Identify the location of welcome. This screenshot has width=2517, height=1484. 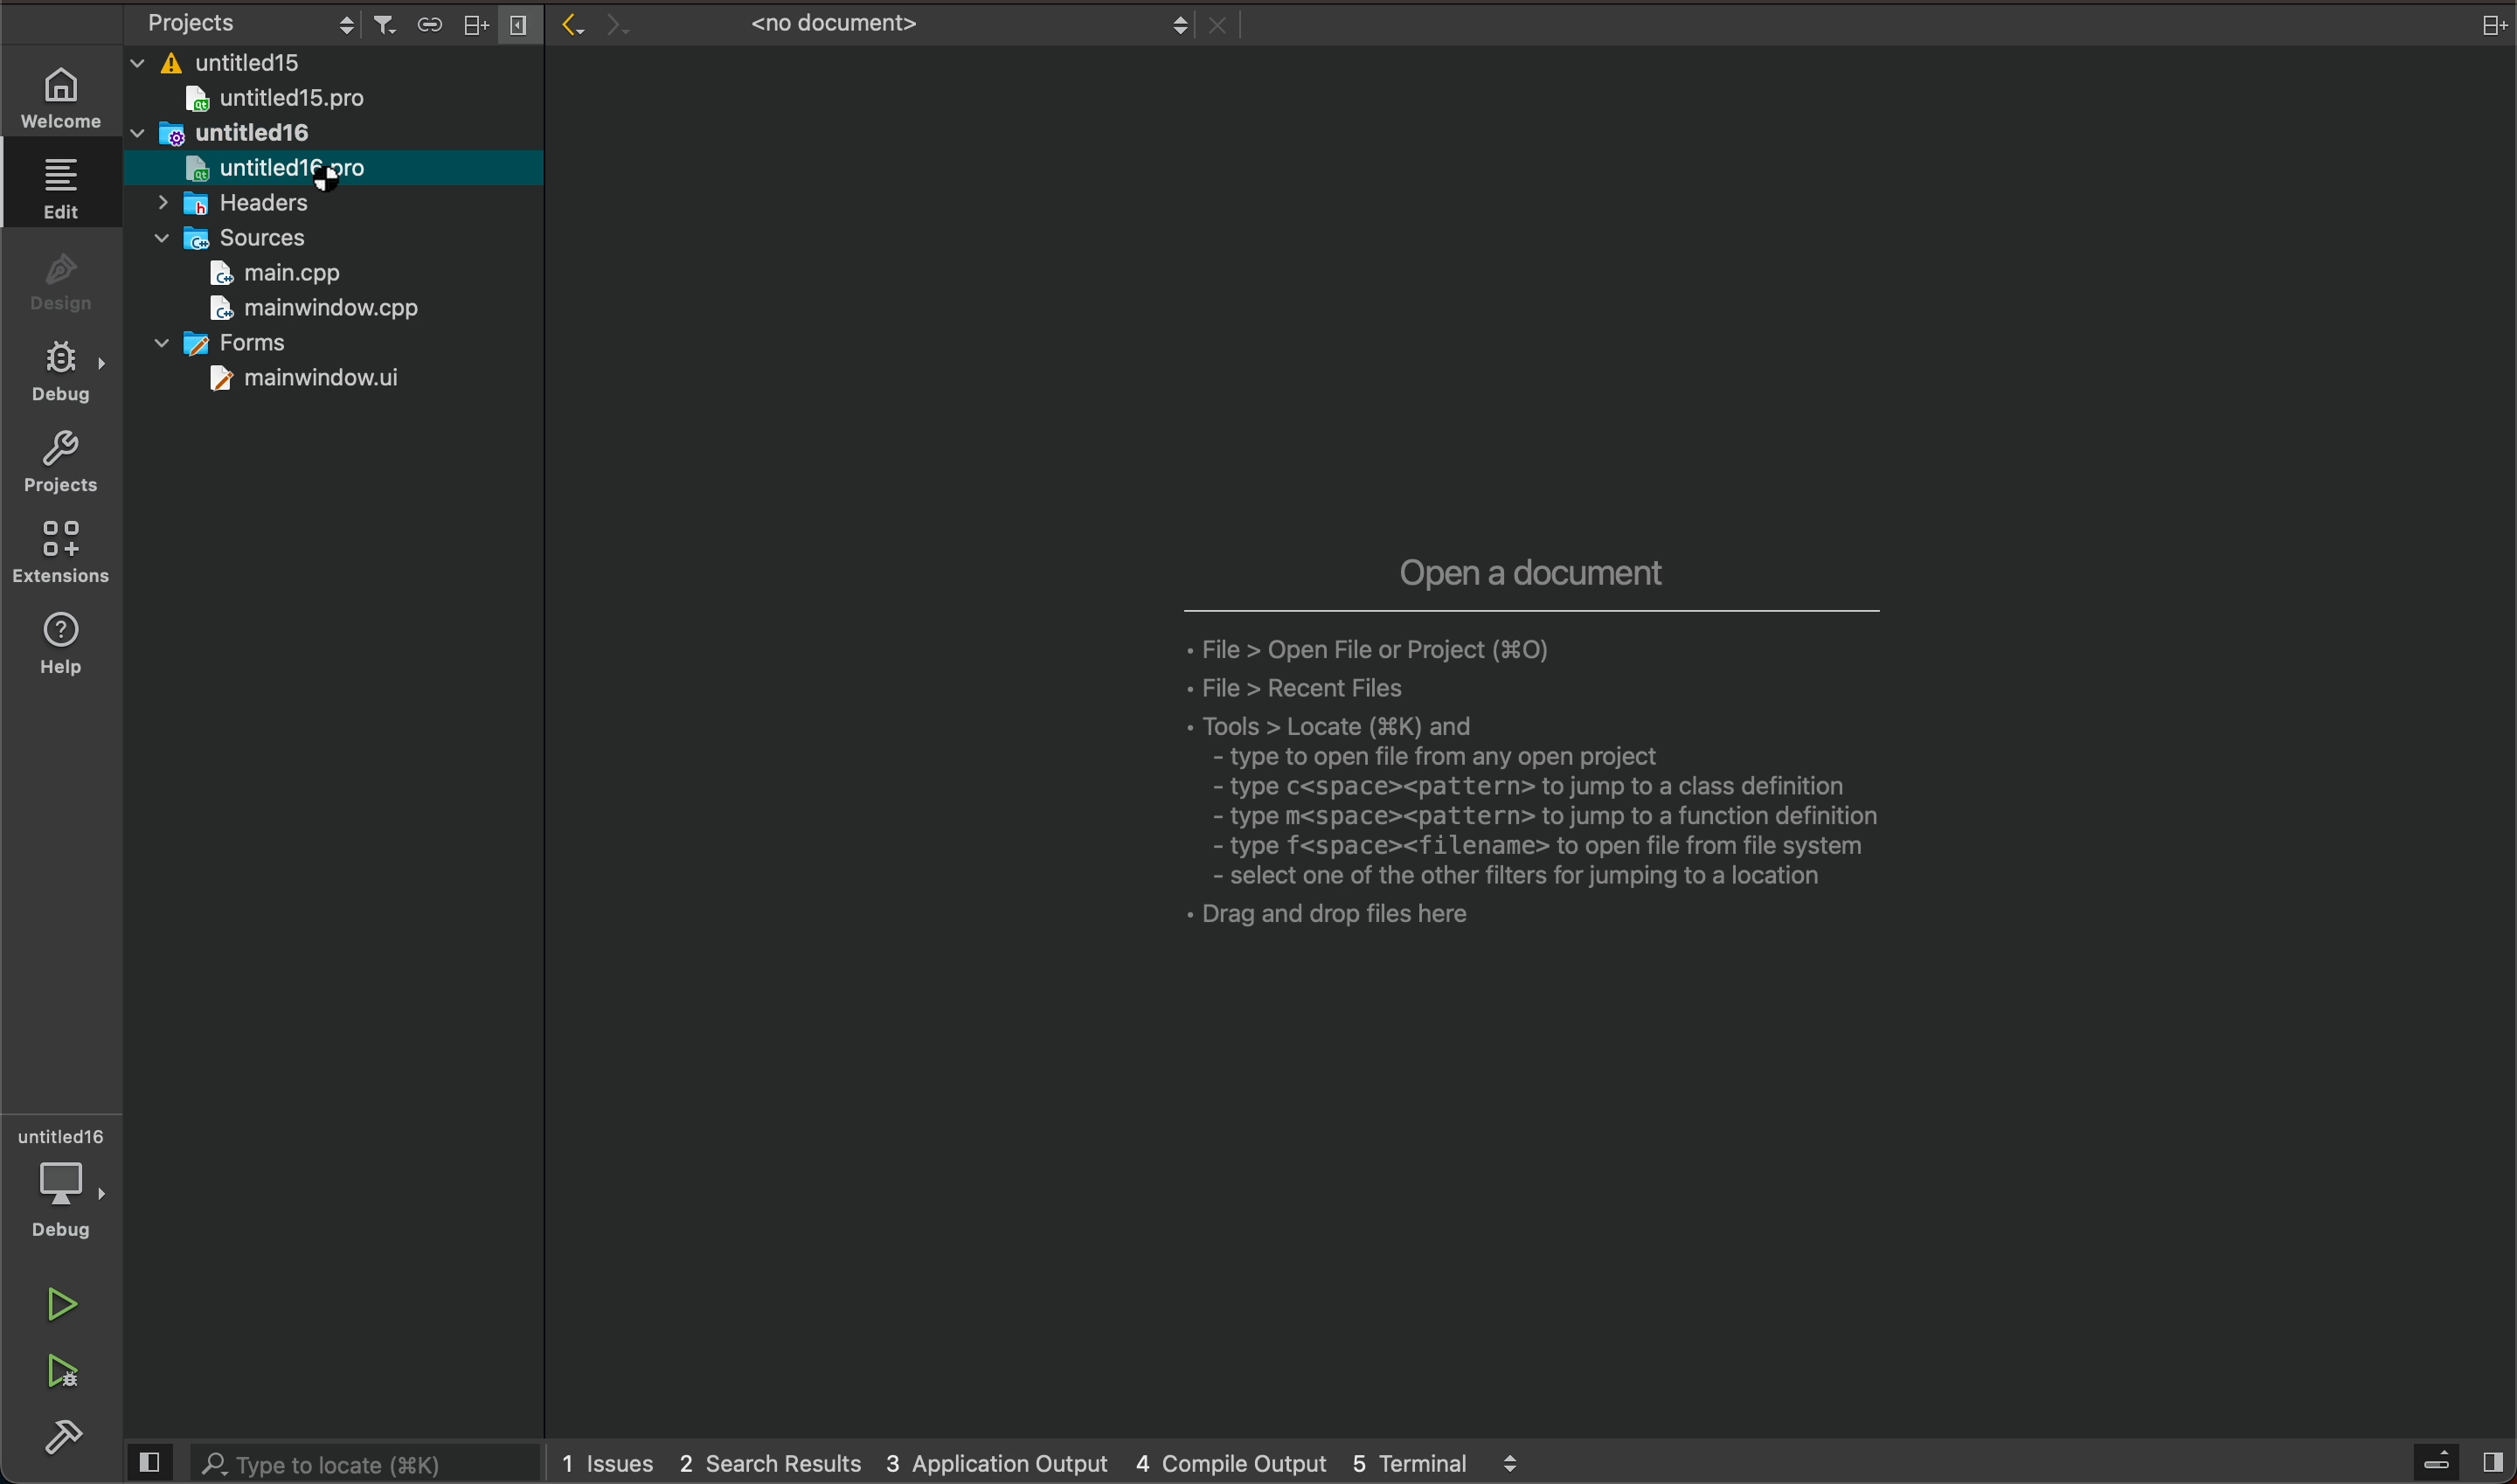
(67, 94).